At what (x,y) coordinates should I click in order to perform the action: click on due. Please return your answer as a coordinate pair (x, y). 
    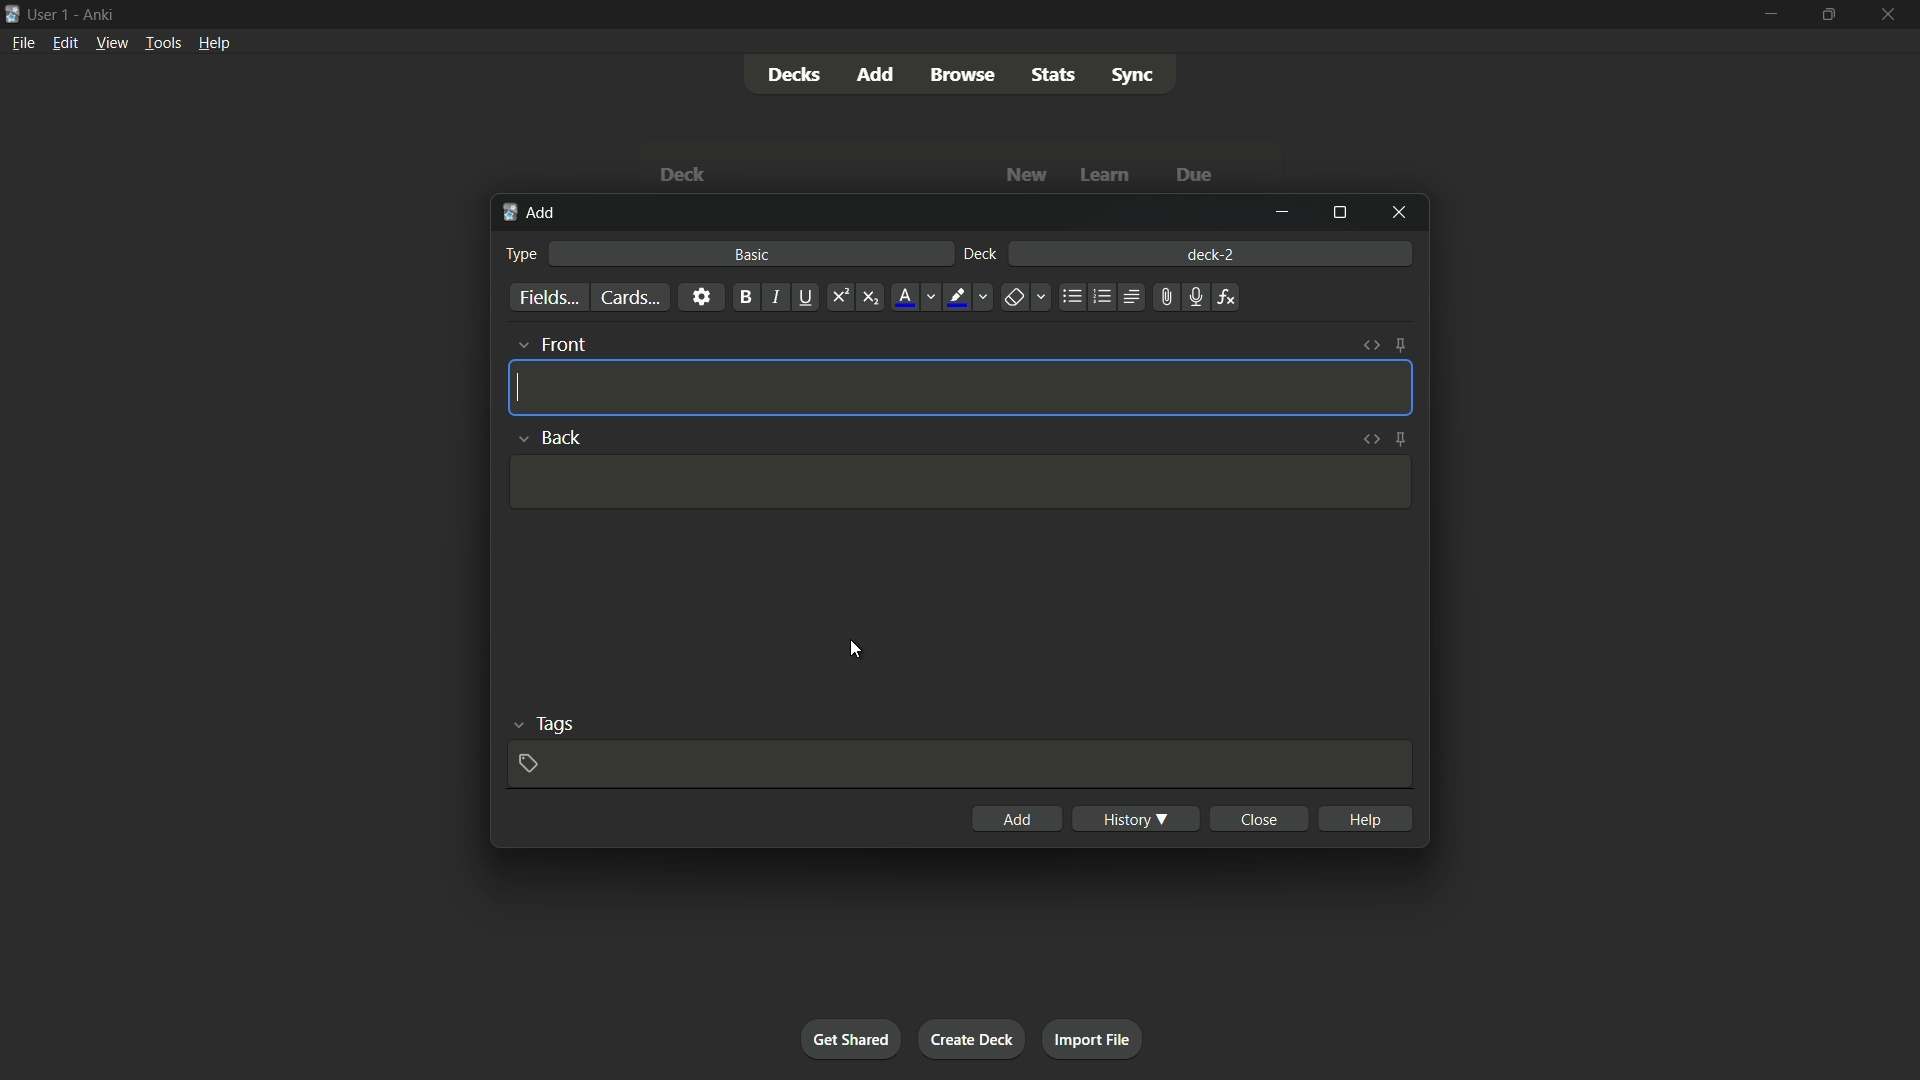
    Looking at the image, I should click on (1191, 176).